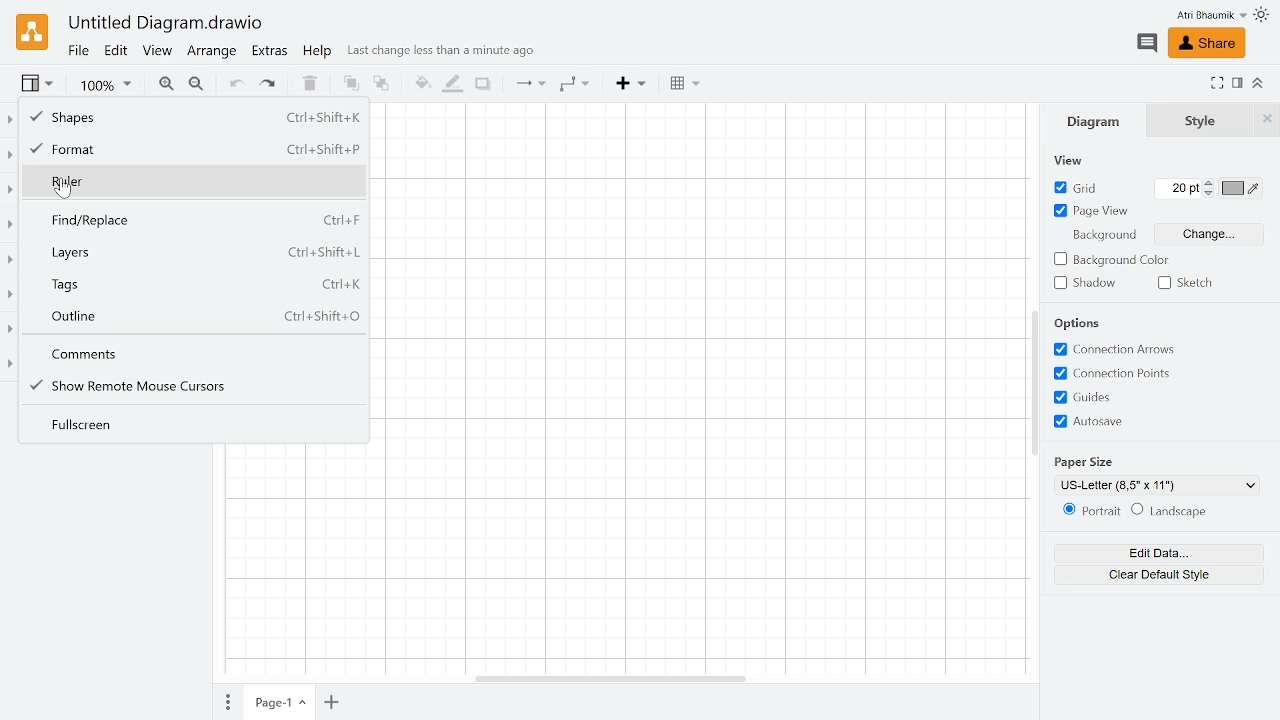 The image size is (1280, 720). Describe the element at coordinates (167, 24) in the screenshot. I see `Current window` at that location.